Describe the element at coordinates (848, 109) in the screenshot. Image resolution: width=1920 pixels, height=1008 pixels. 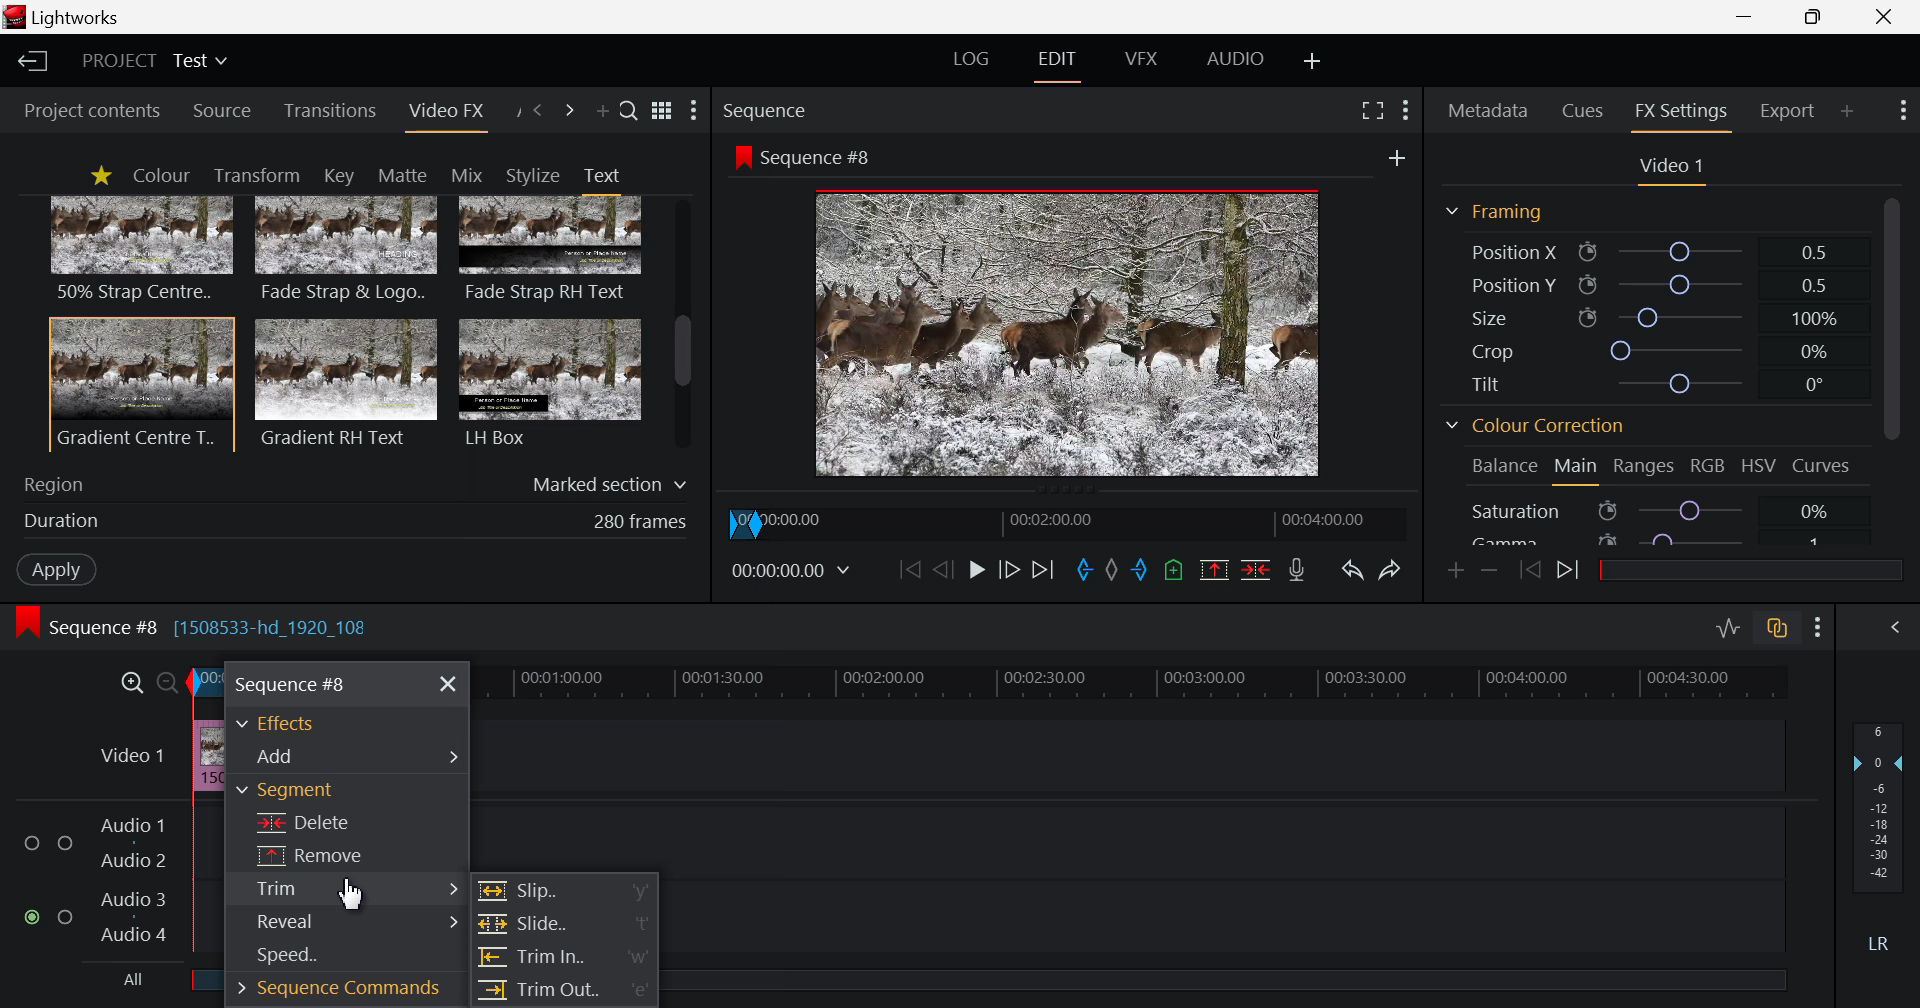
I see `Sequence Section Heading ` at that location.